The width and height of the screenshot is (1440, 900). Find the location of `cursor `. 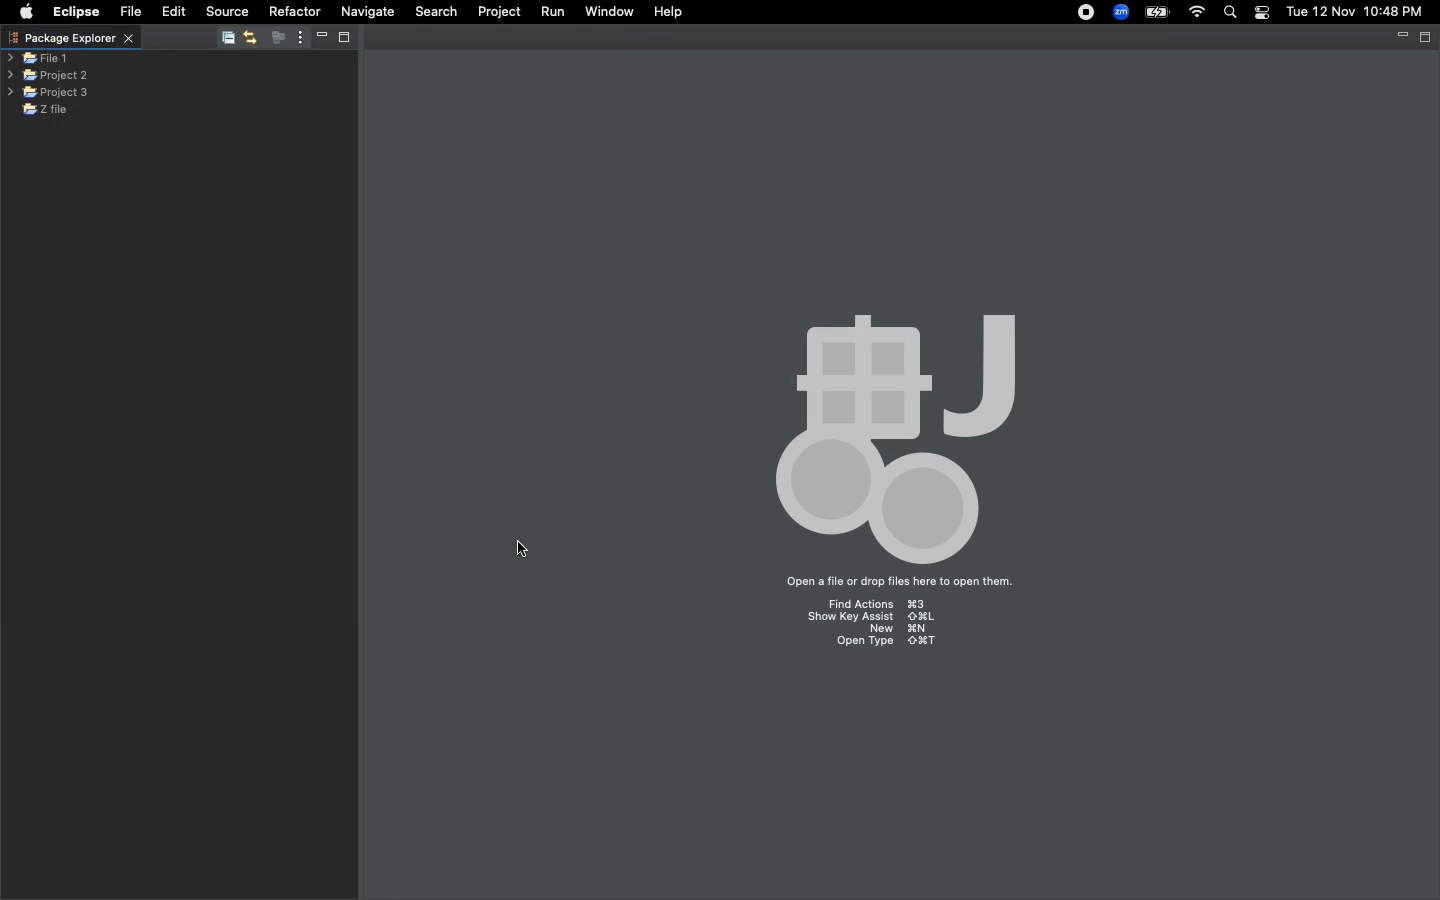

cursor  is located at coordinates (523, 548).